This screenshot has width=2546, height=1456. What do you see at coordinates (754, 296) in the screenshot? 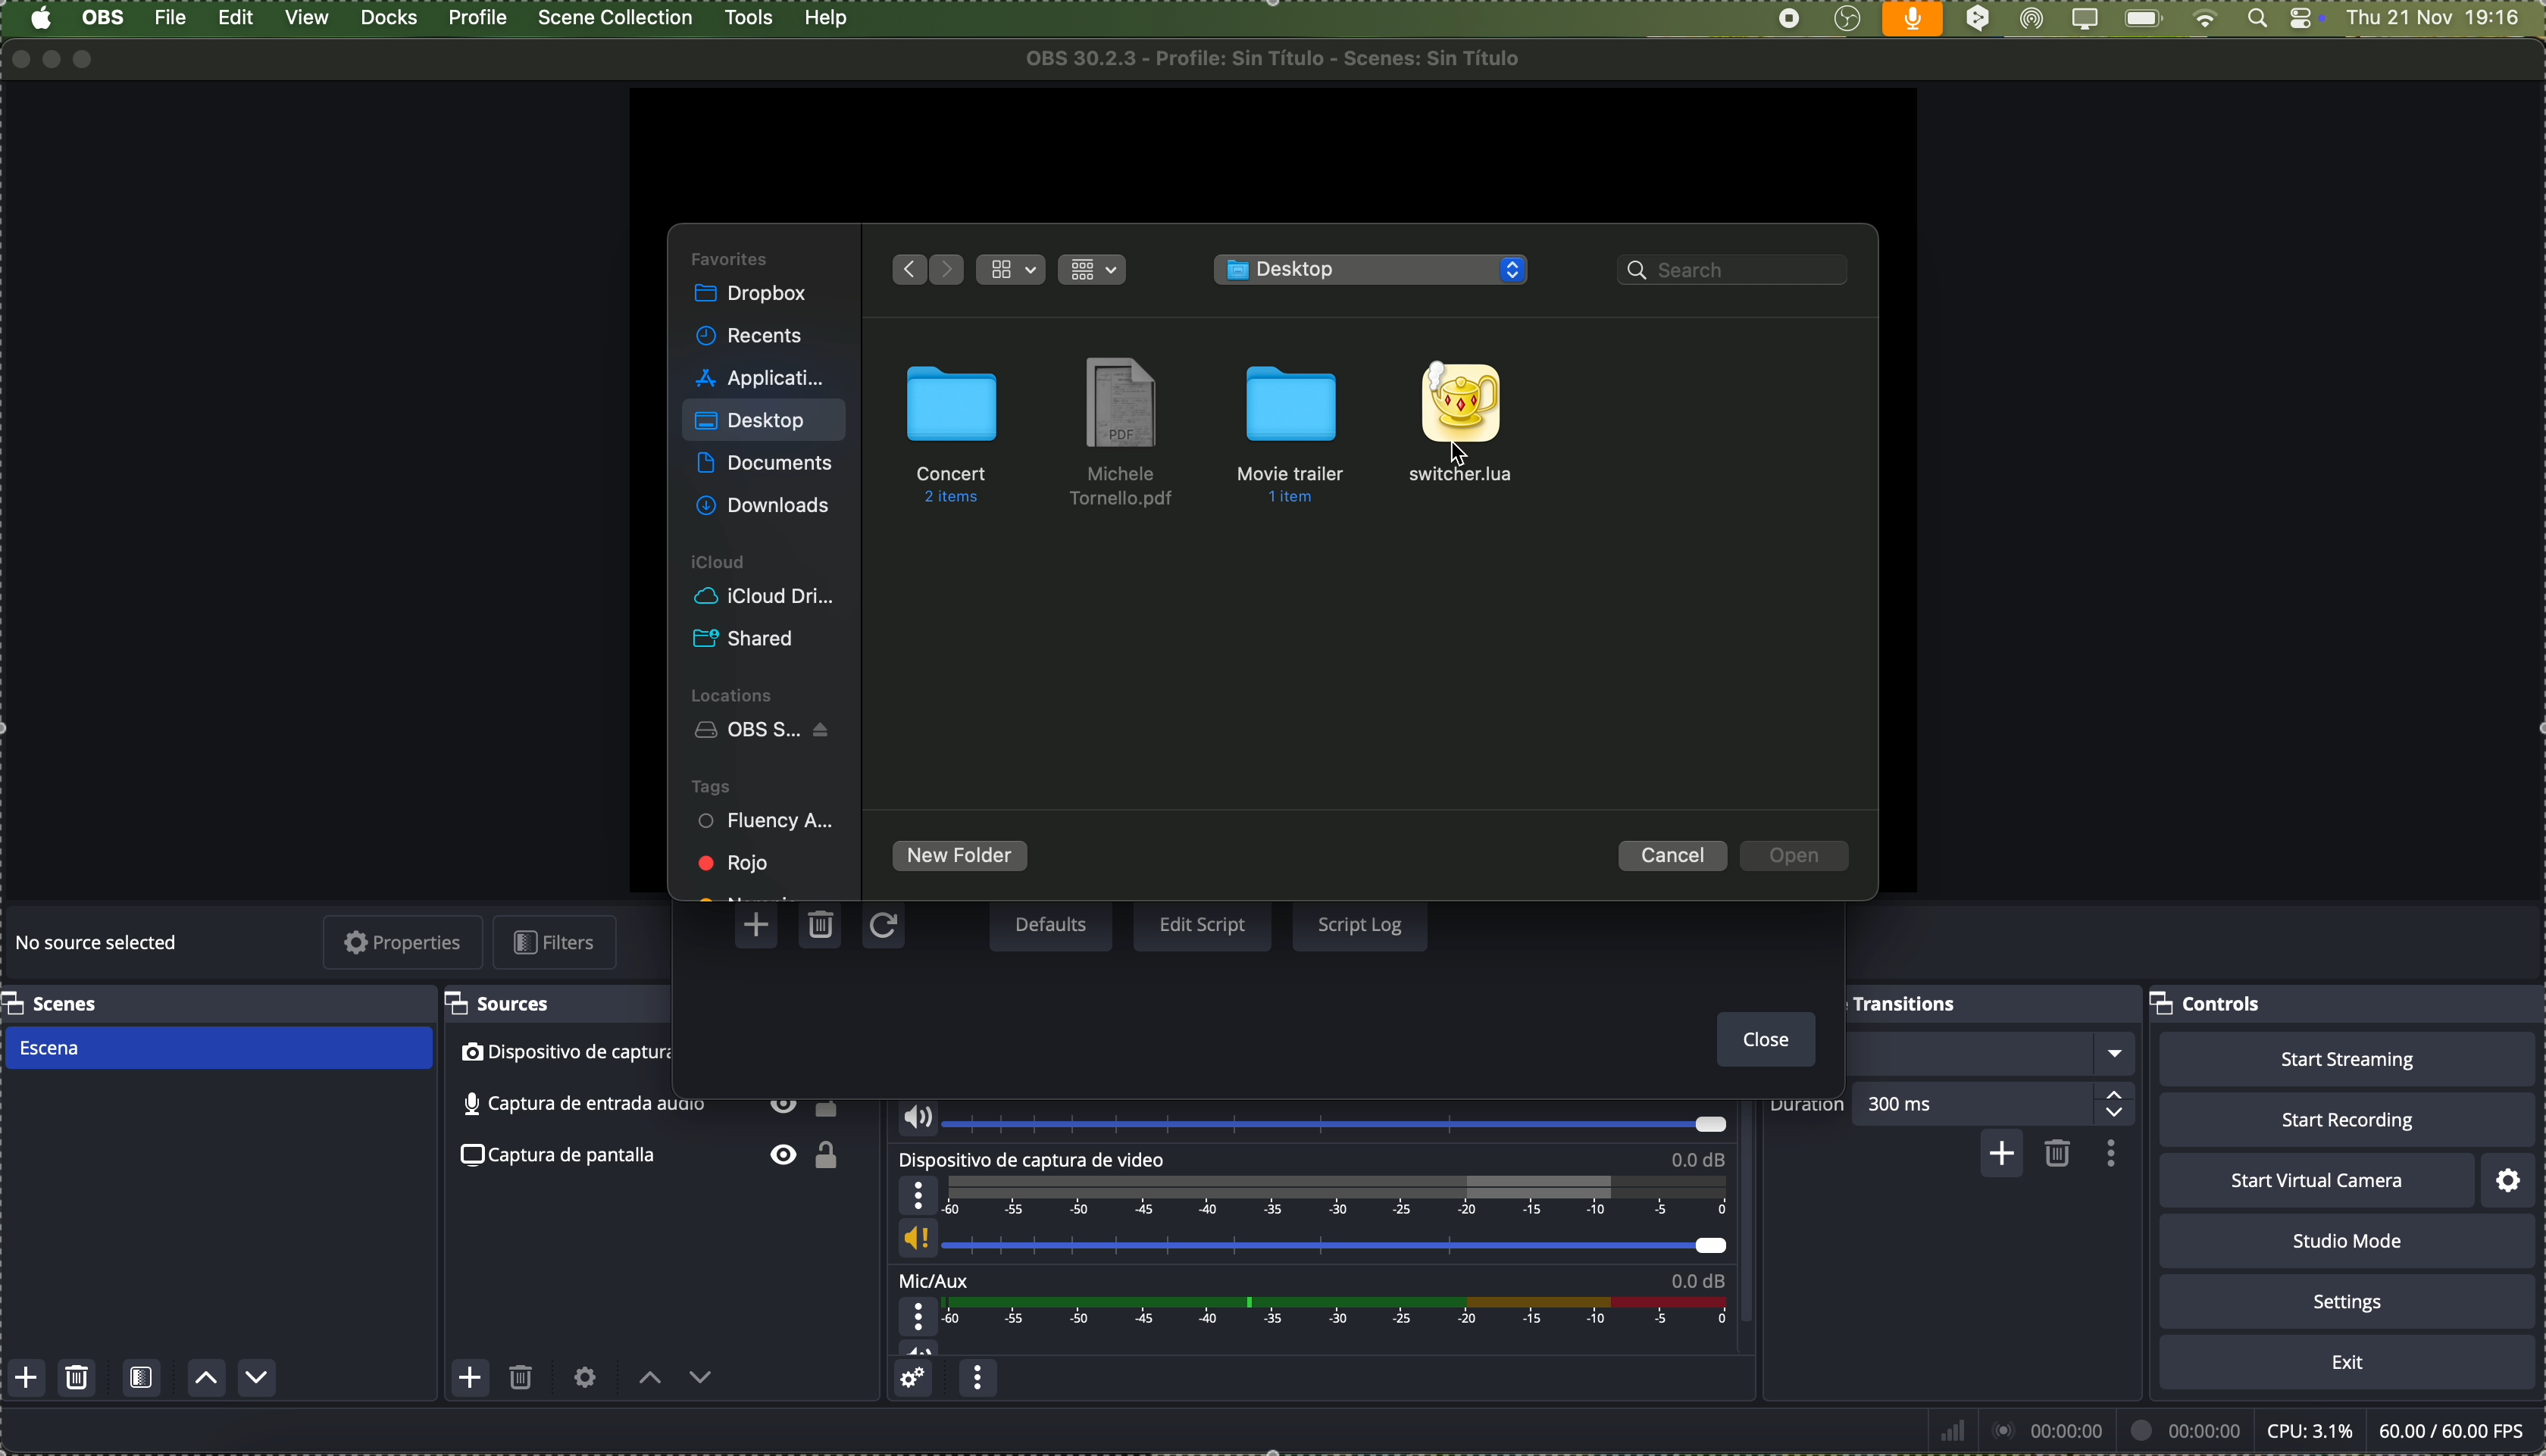
I see `dropbox` at bounding box center [754, 296].